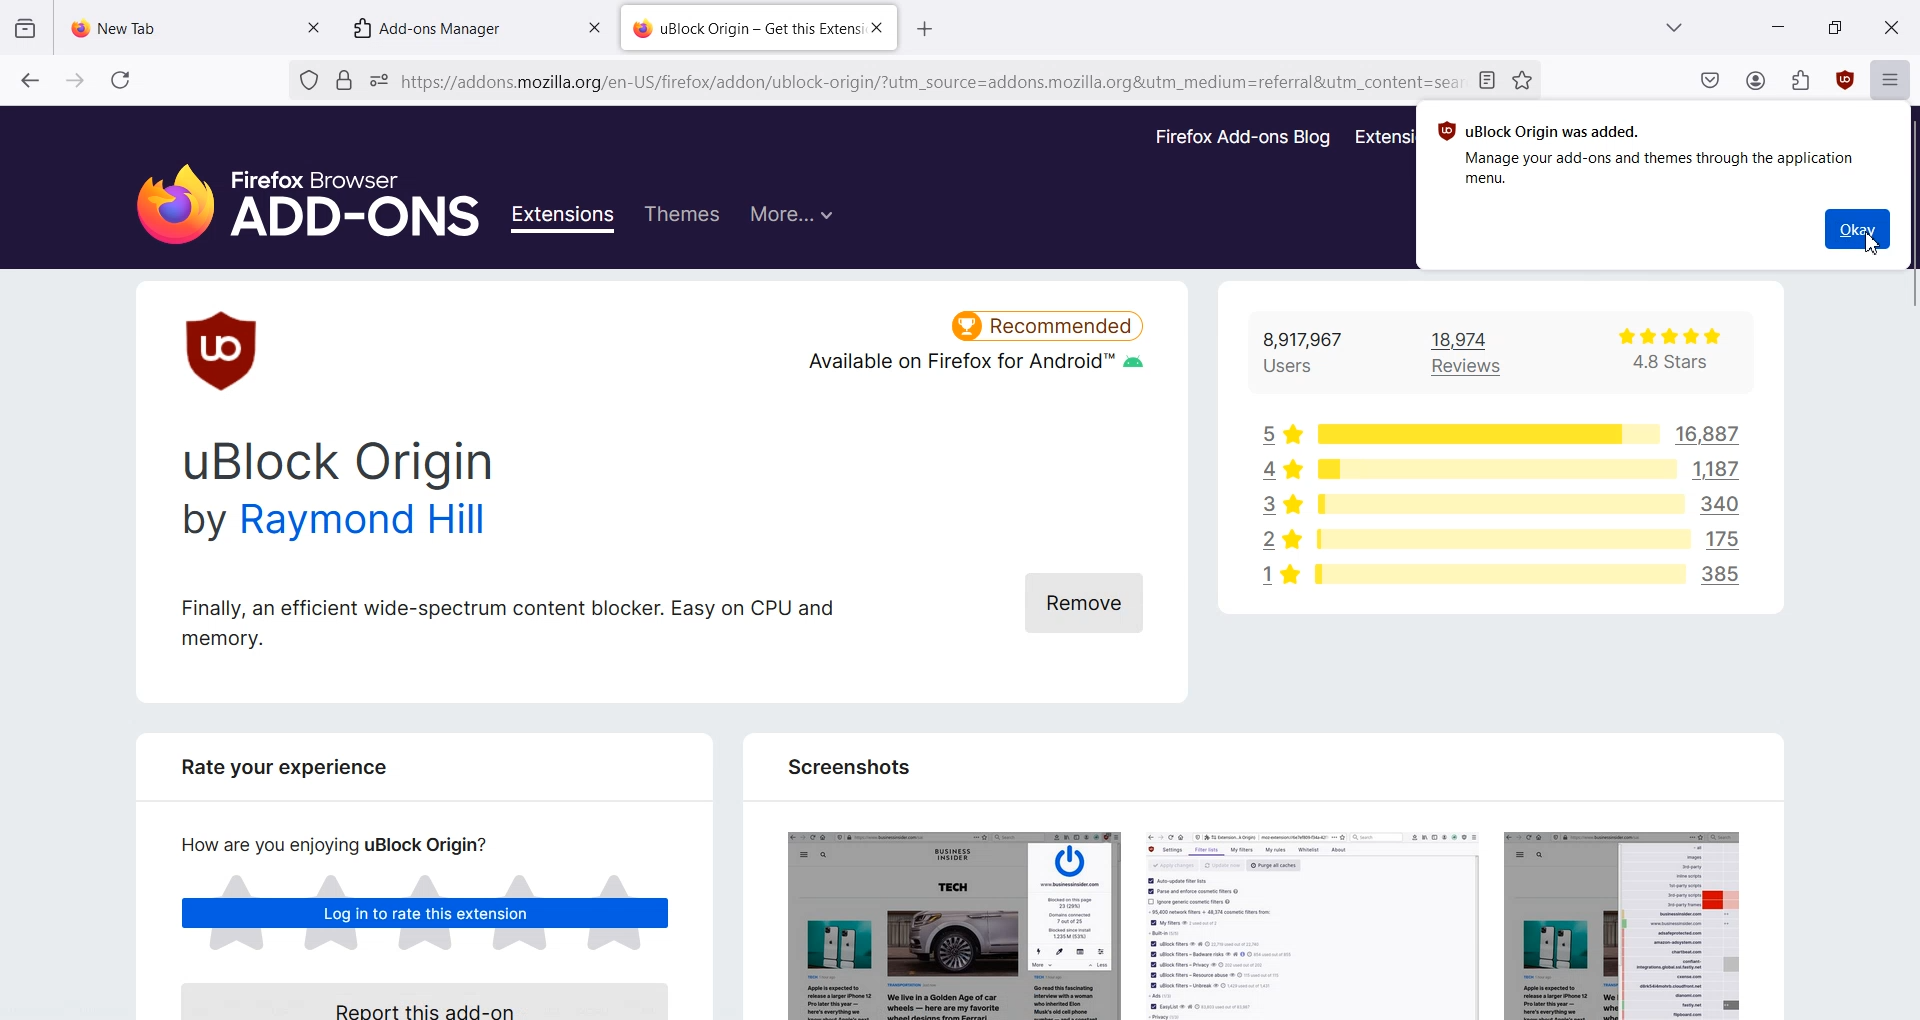 The width and height of the screenshot is (1920, 1020). What do you see at coordinates (745, 26) in the screenshot?
I see `uBlock Origin — Get this Extens` at bounding box center [745, 26].